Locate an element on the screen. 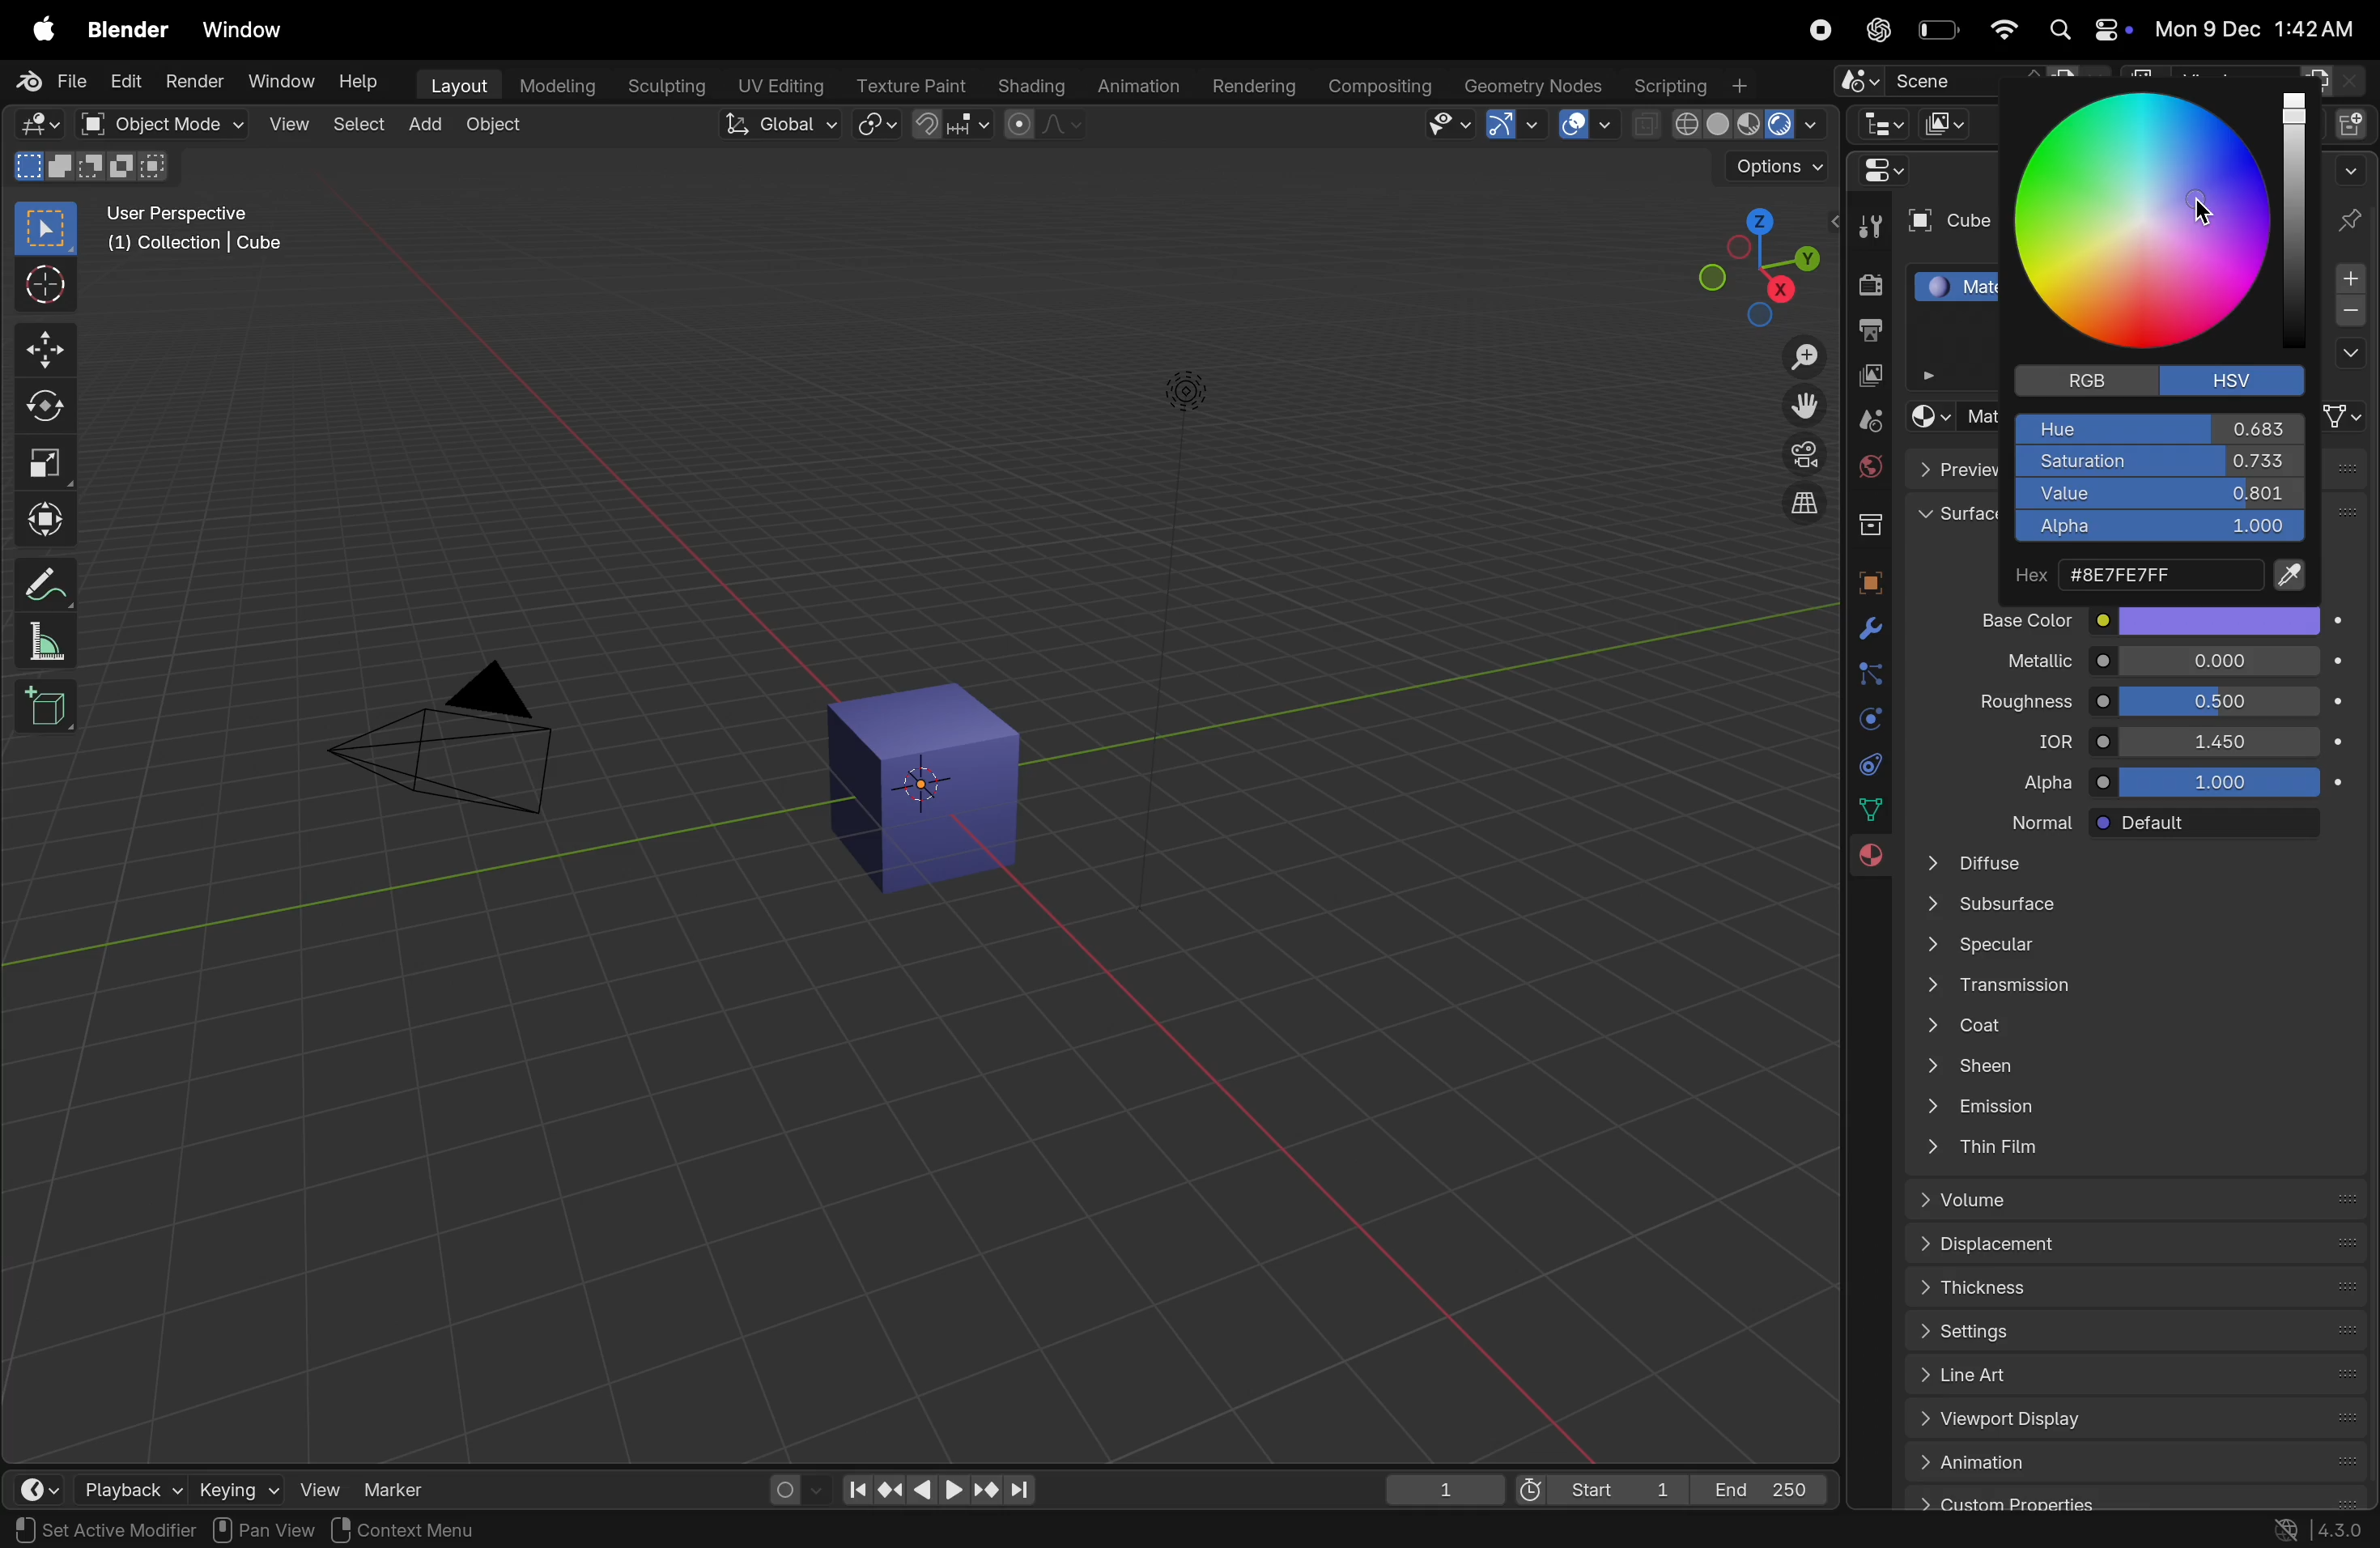 The image size is (2380, 1548). visibility is located at coordinates (1449, 124).